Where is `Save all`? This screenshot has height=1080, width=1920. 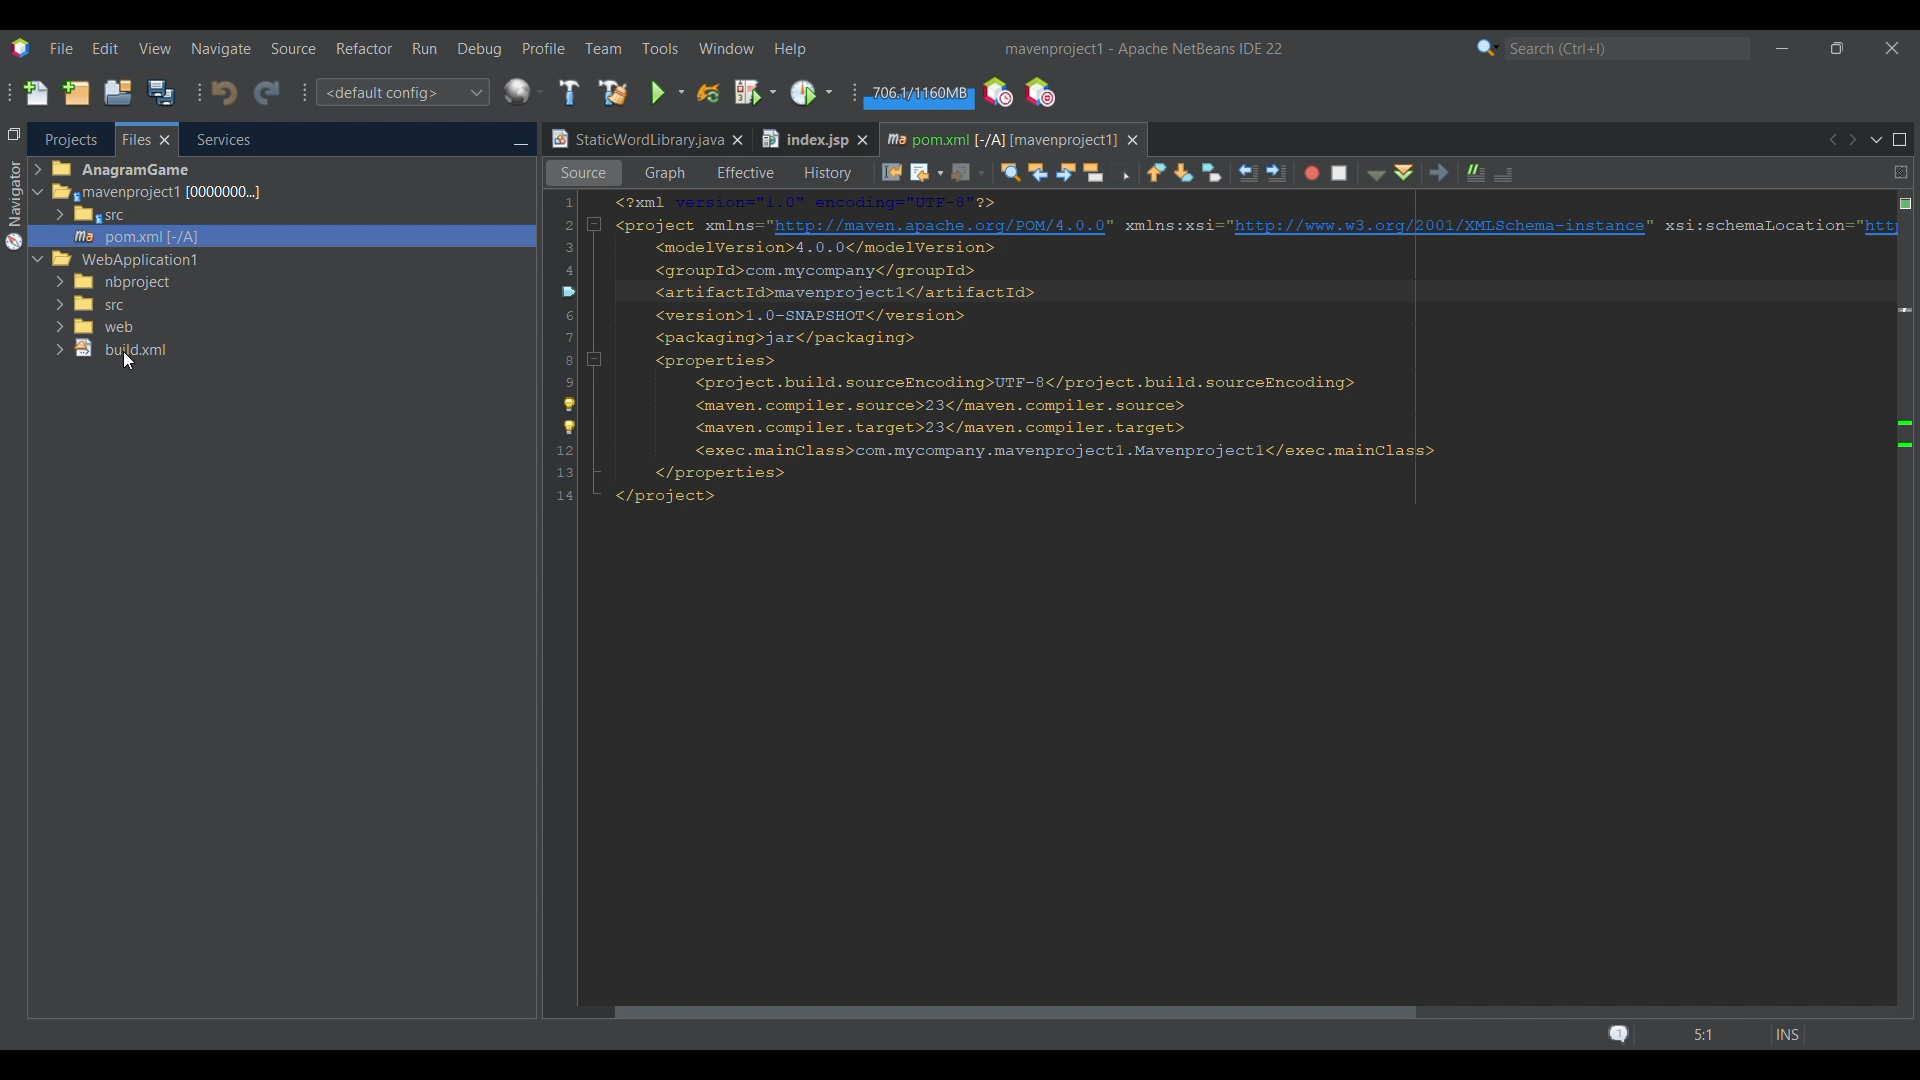
Save all is located at coordinates (161, 92).